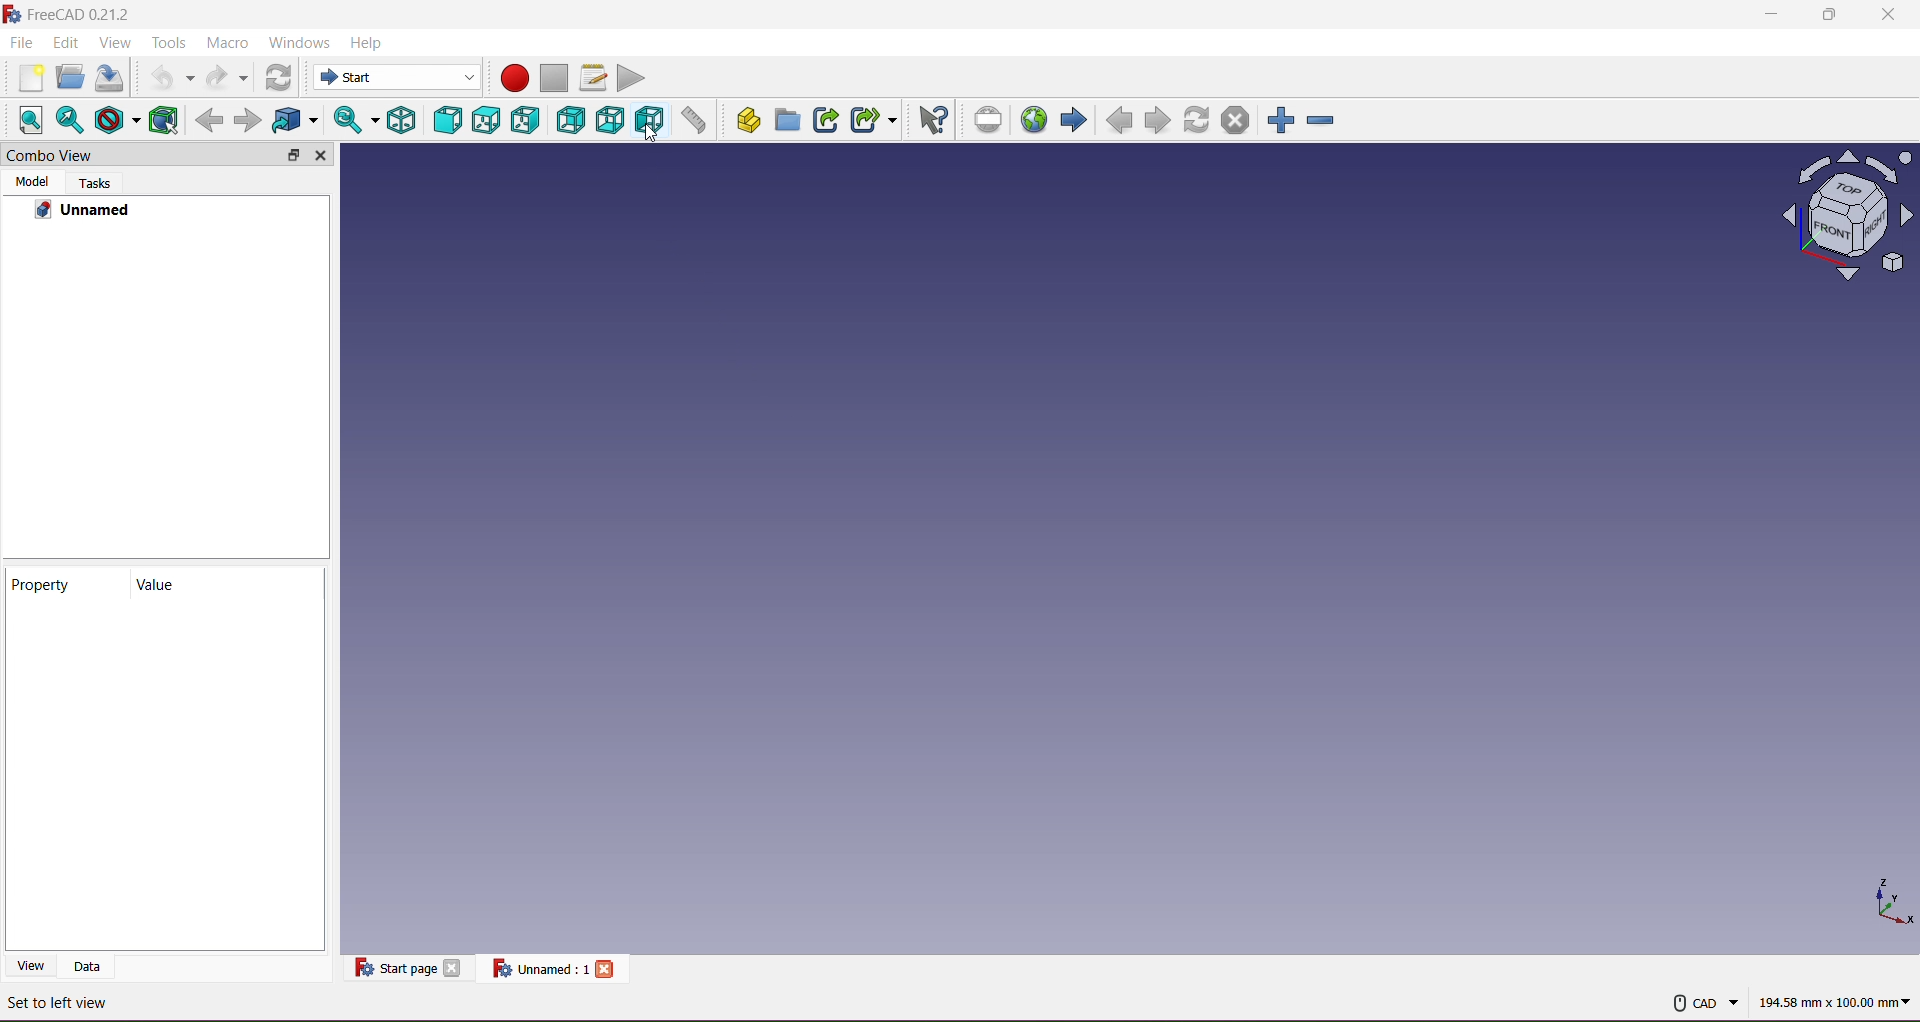 This screenshot has height=1022, width=1920. What do you see at coordinates (553, 967) in the screenshot?
I see `Unnamed file ` at bounding box center [553, 967].